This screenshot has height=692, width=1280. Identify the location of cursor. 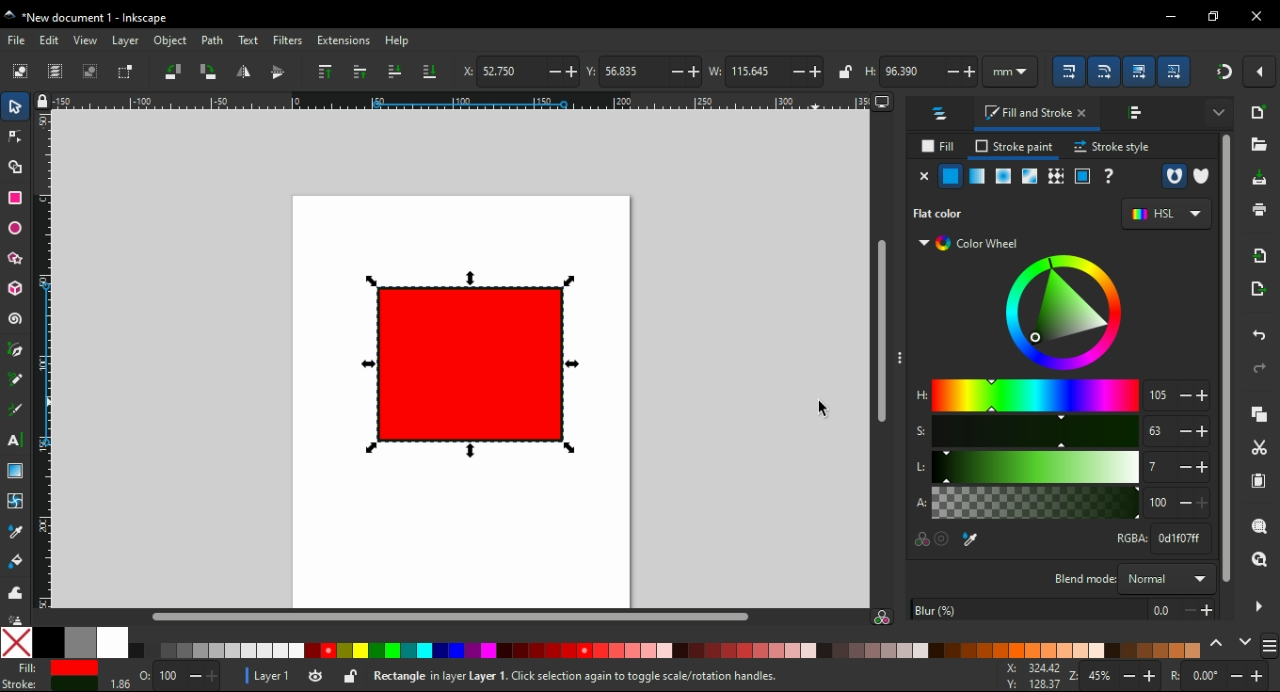
(820, 410).